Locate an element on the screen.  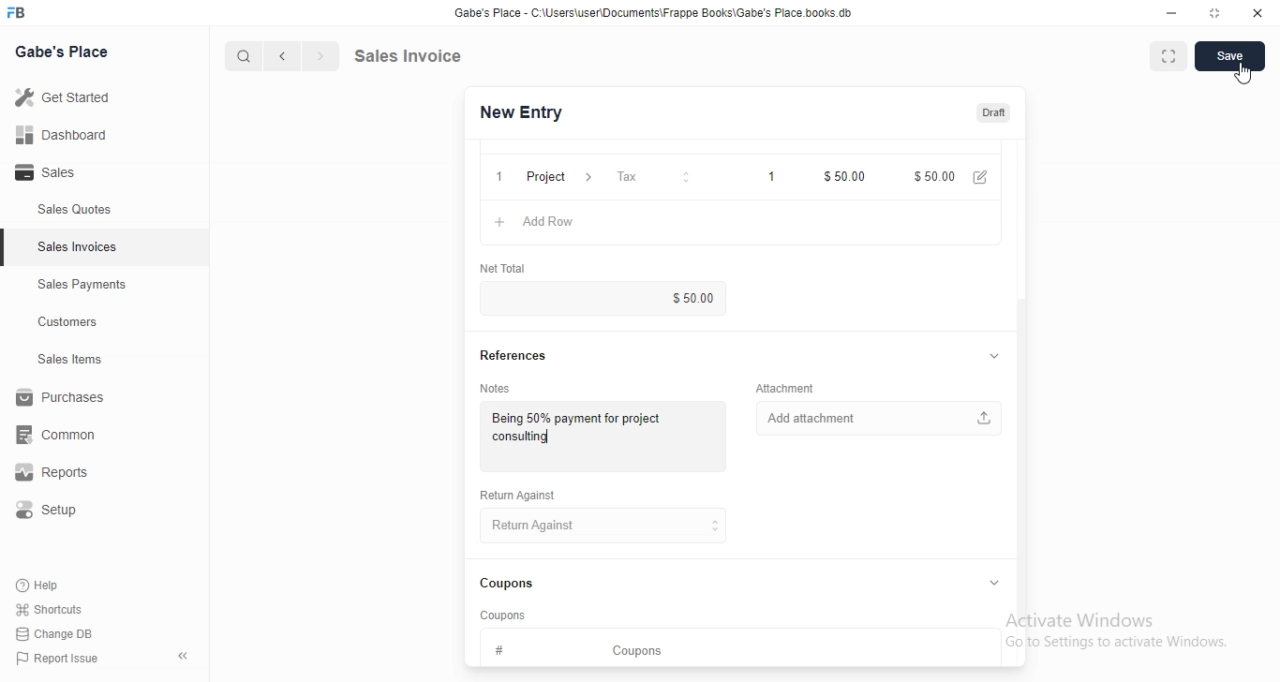
Add attachment is located at coordinates (879, 420).